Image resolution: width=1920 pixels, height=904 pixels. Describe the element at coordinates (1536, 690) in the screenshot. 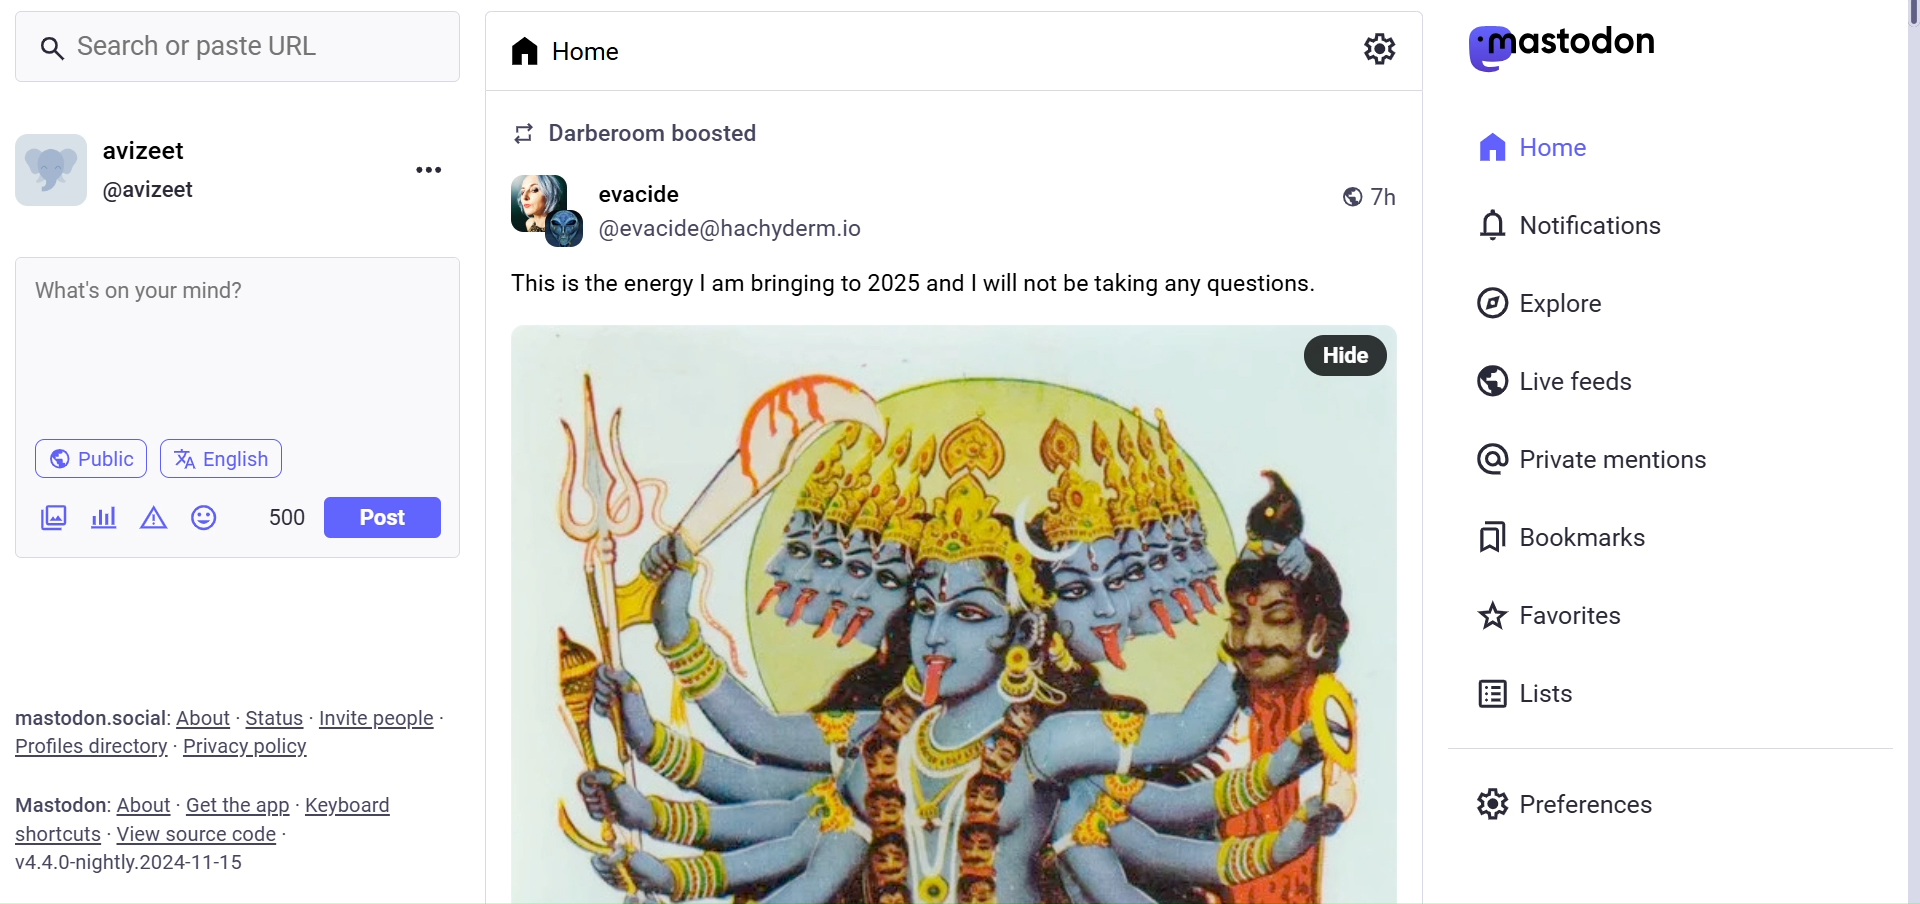

I see `Lists` at that location.